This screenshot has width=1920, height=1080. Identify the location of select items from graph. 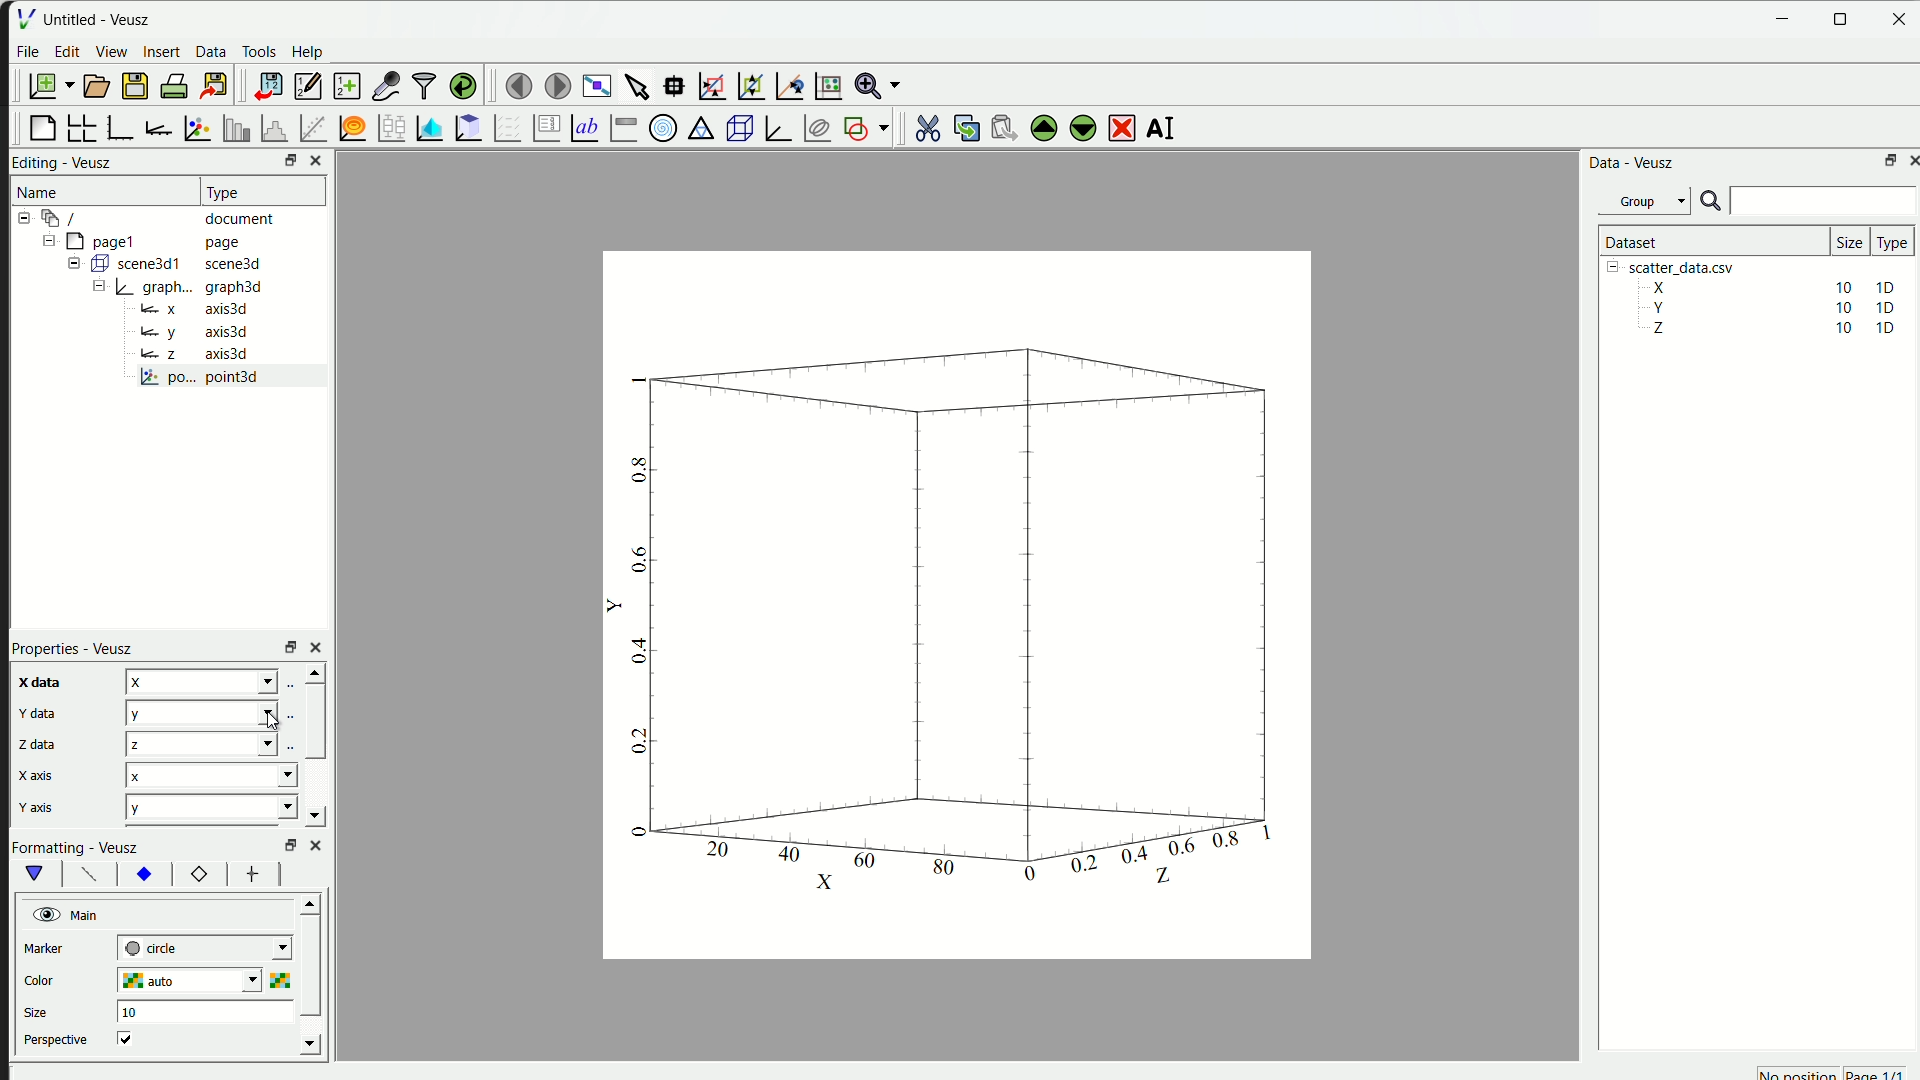
(635, 83).